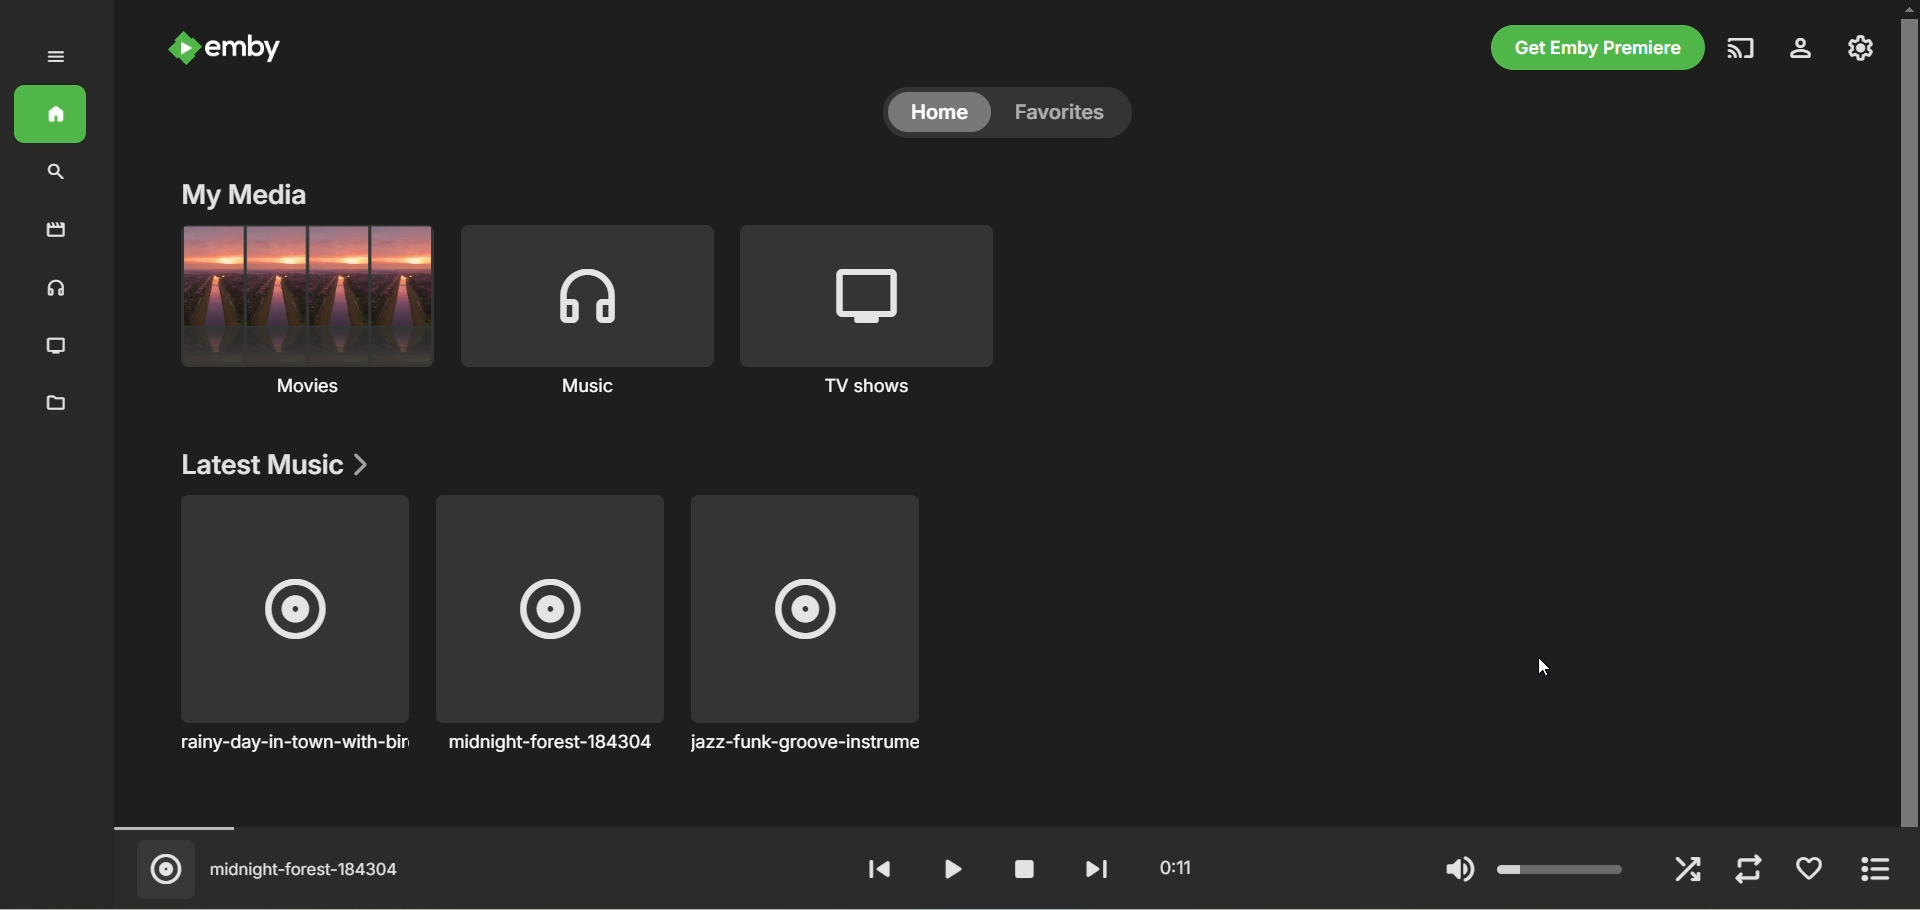 The width and height of the screenshot is (1920, 910). Describe the element at coordinates (56, 403) in the screenshot. I see `metadata manager` at that location.